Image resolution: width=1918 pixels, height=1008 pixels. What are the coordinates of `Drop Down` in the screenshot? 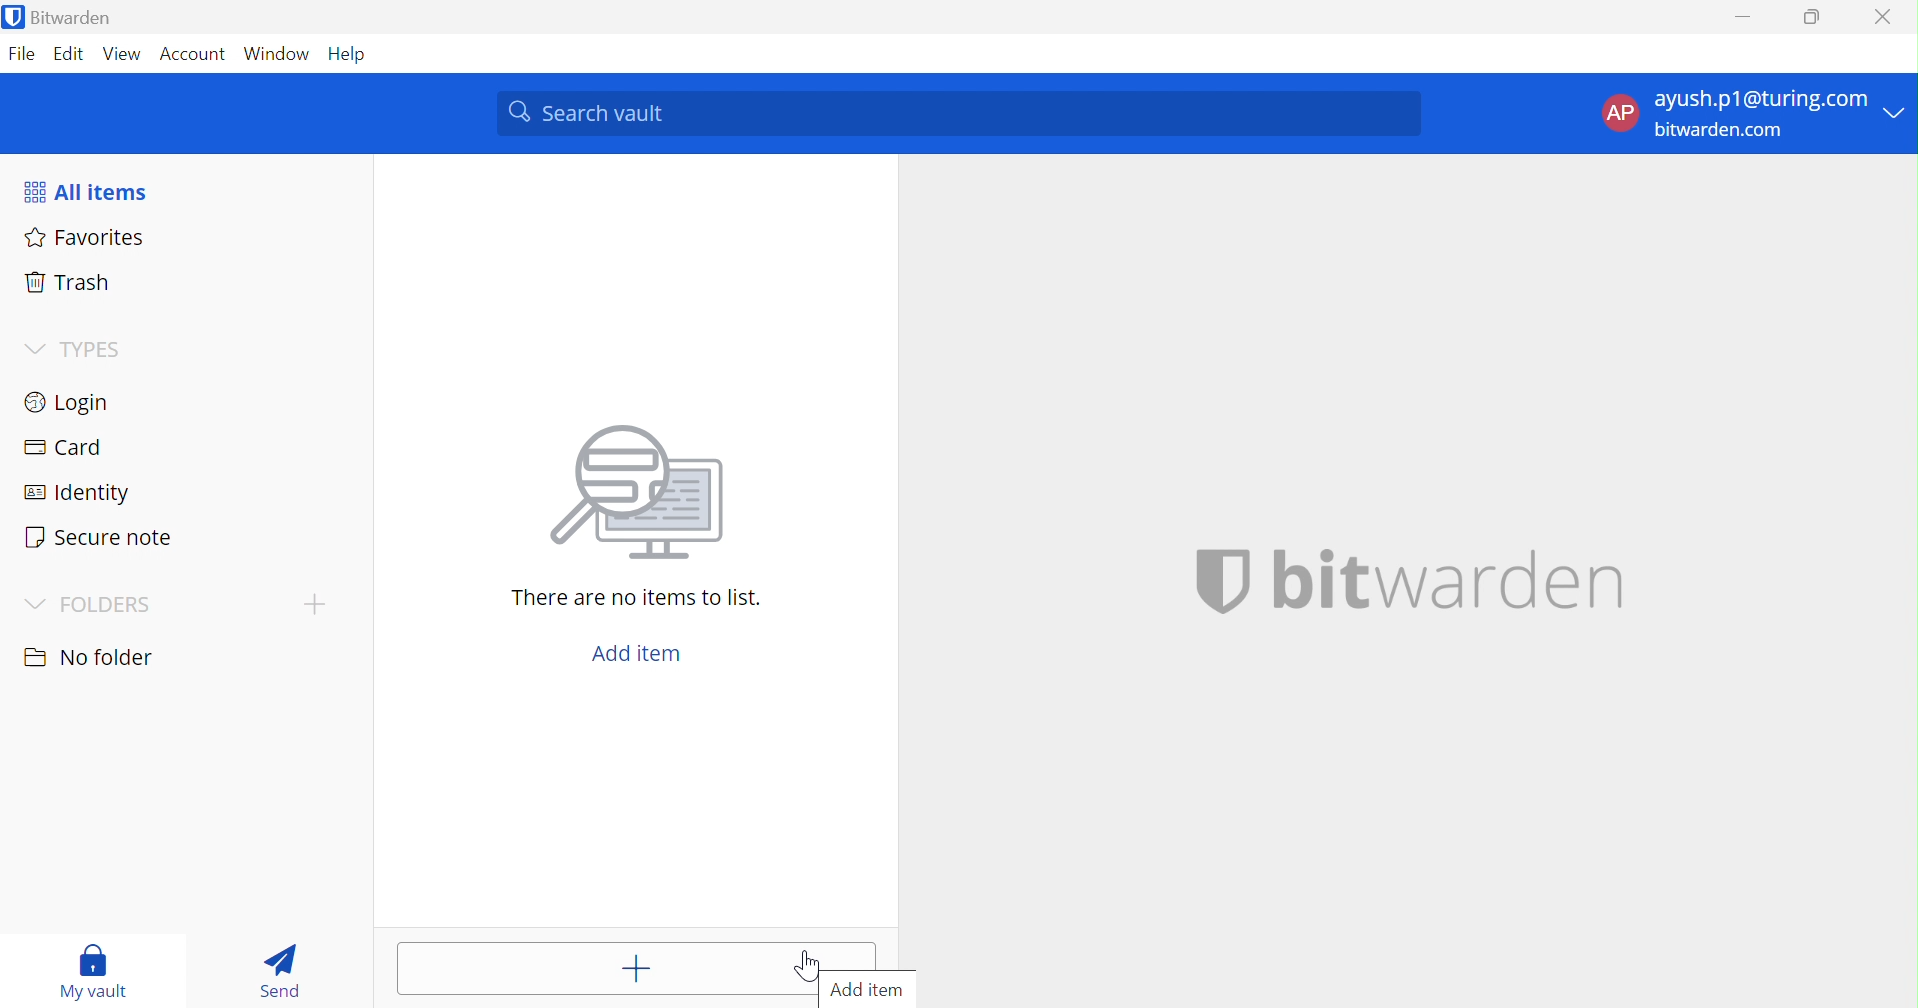 It's located at (32, 346).